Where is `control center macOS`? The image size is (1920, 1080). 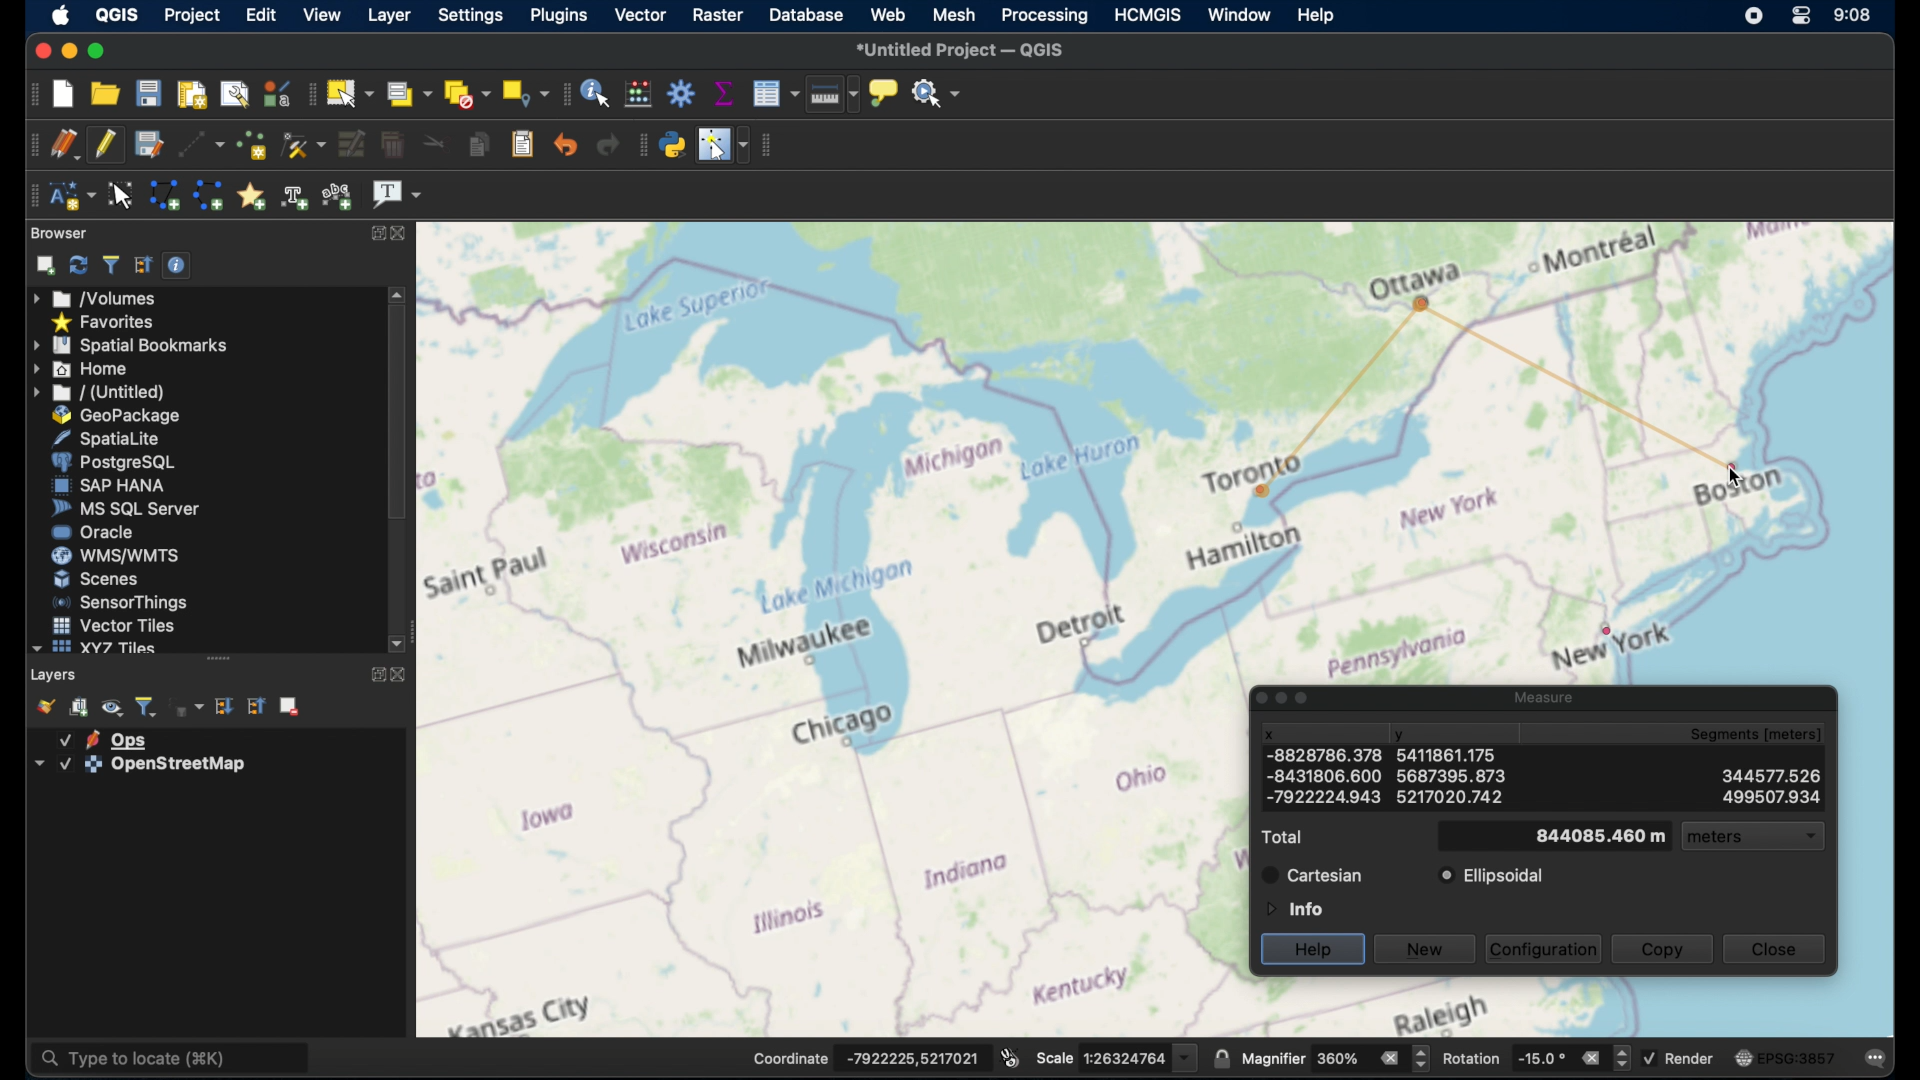 control center macOS is located at coordinates (1799, 17).